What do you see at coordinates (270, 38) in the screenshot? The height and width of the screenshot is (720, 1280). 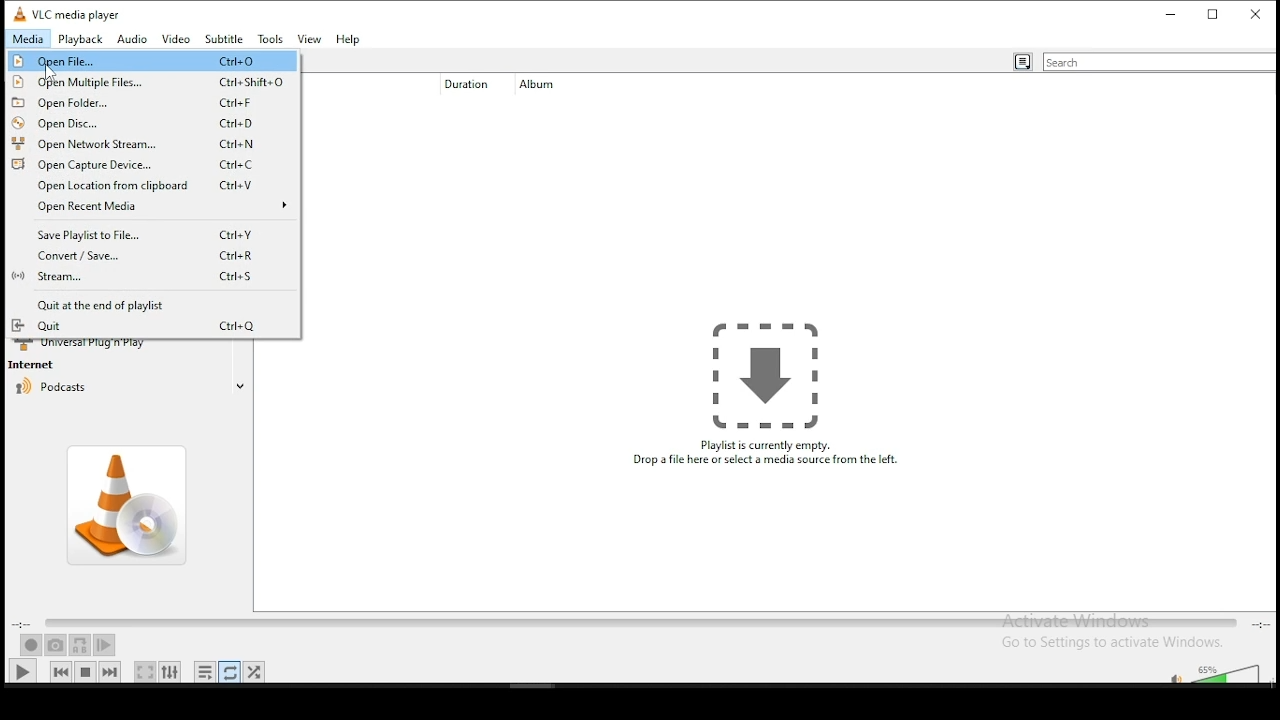 I see `tools` at bounding box center [270, 38].